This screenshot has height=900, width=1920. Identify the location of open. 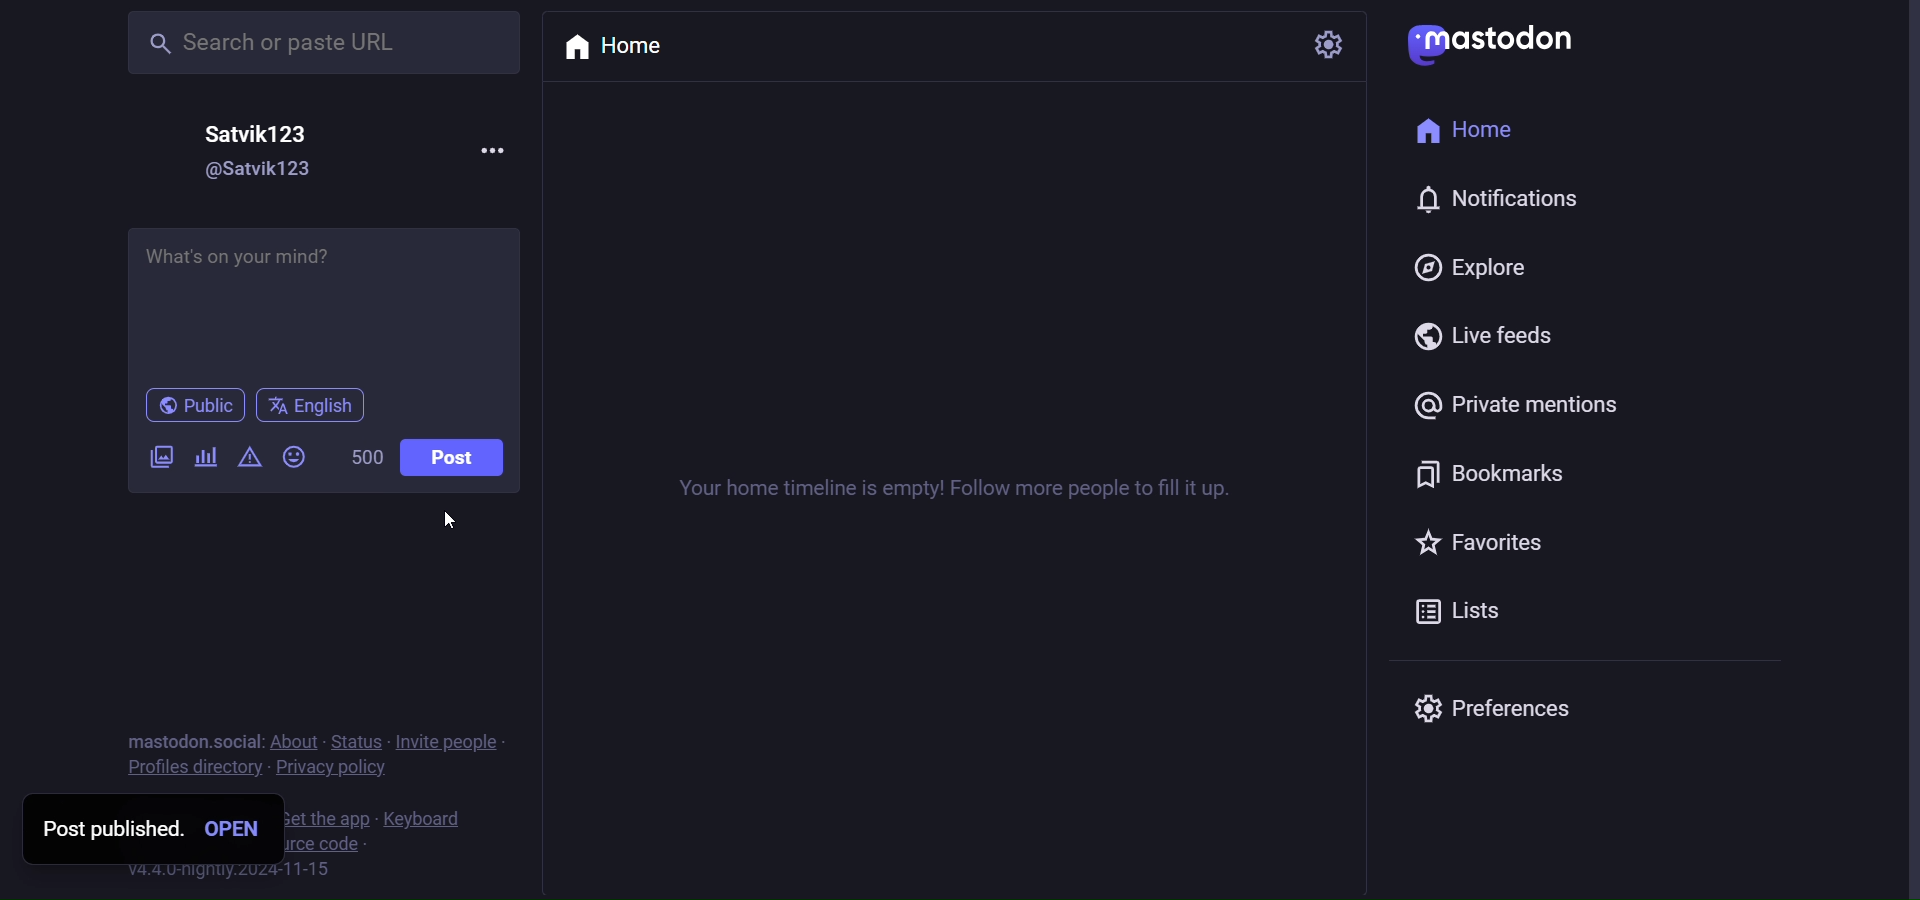
(244, 829).